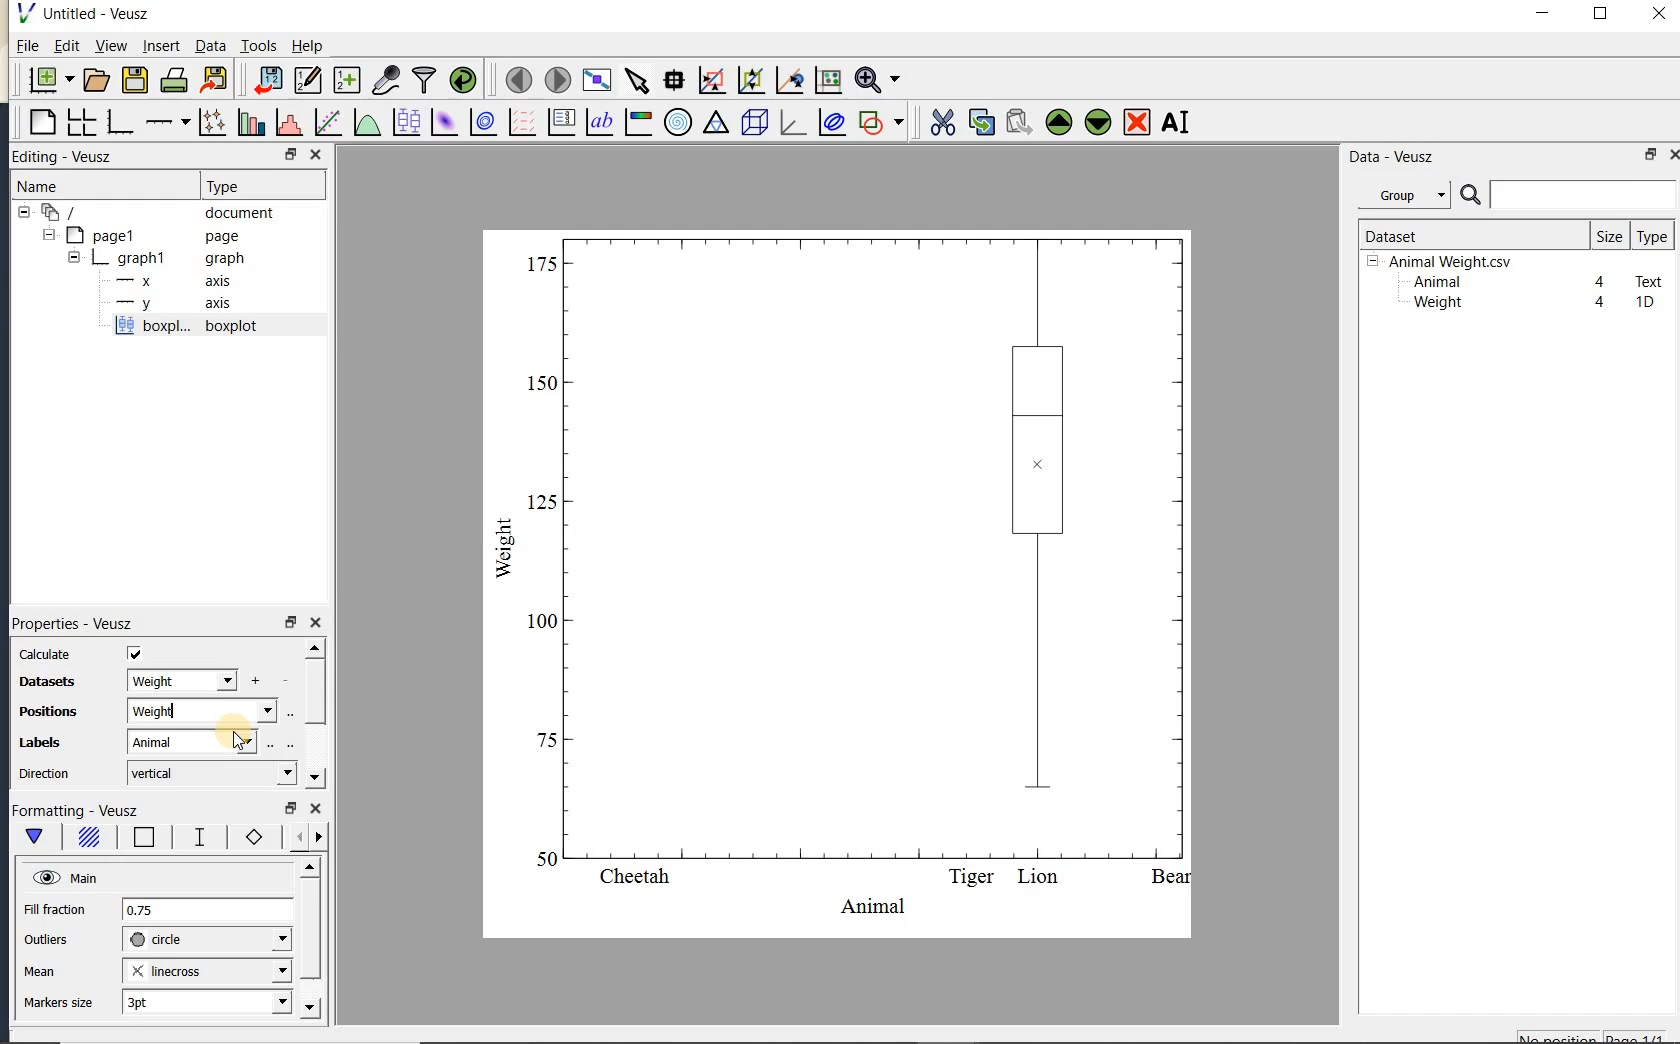 The height and width of the screenshot is (1044, 1680). I want to click on Formatting - Veusz, so click(80, 811).